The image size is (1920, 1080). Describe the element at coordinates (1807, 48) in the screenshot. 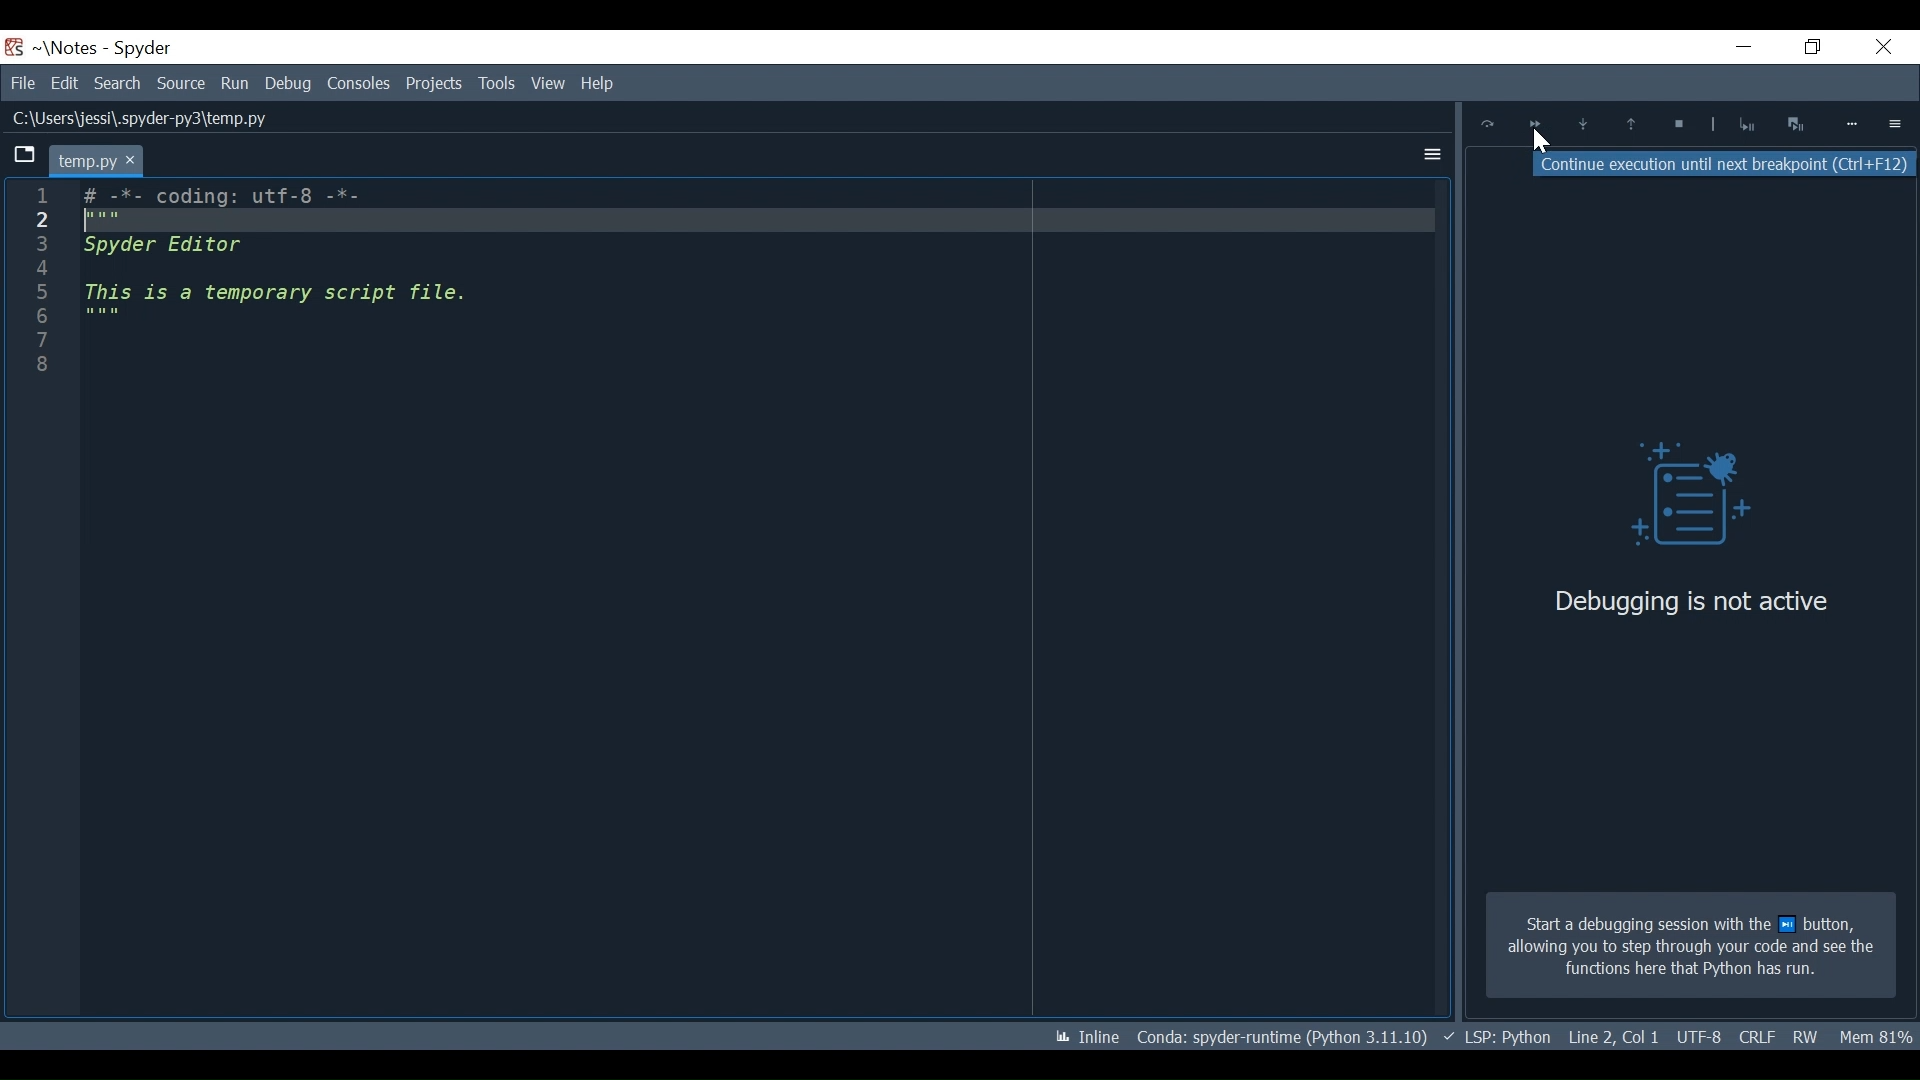

I see `Restore` at that location.